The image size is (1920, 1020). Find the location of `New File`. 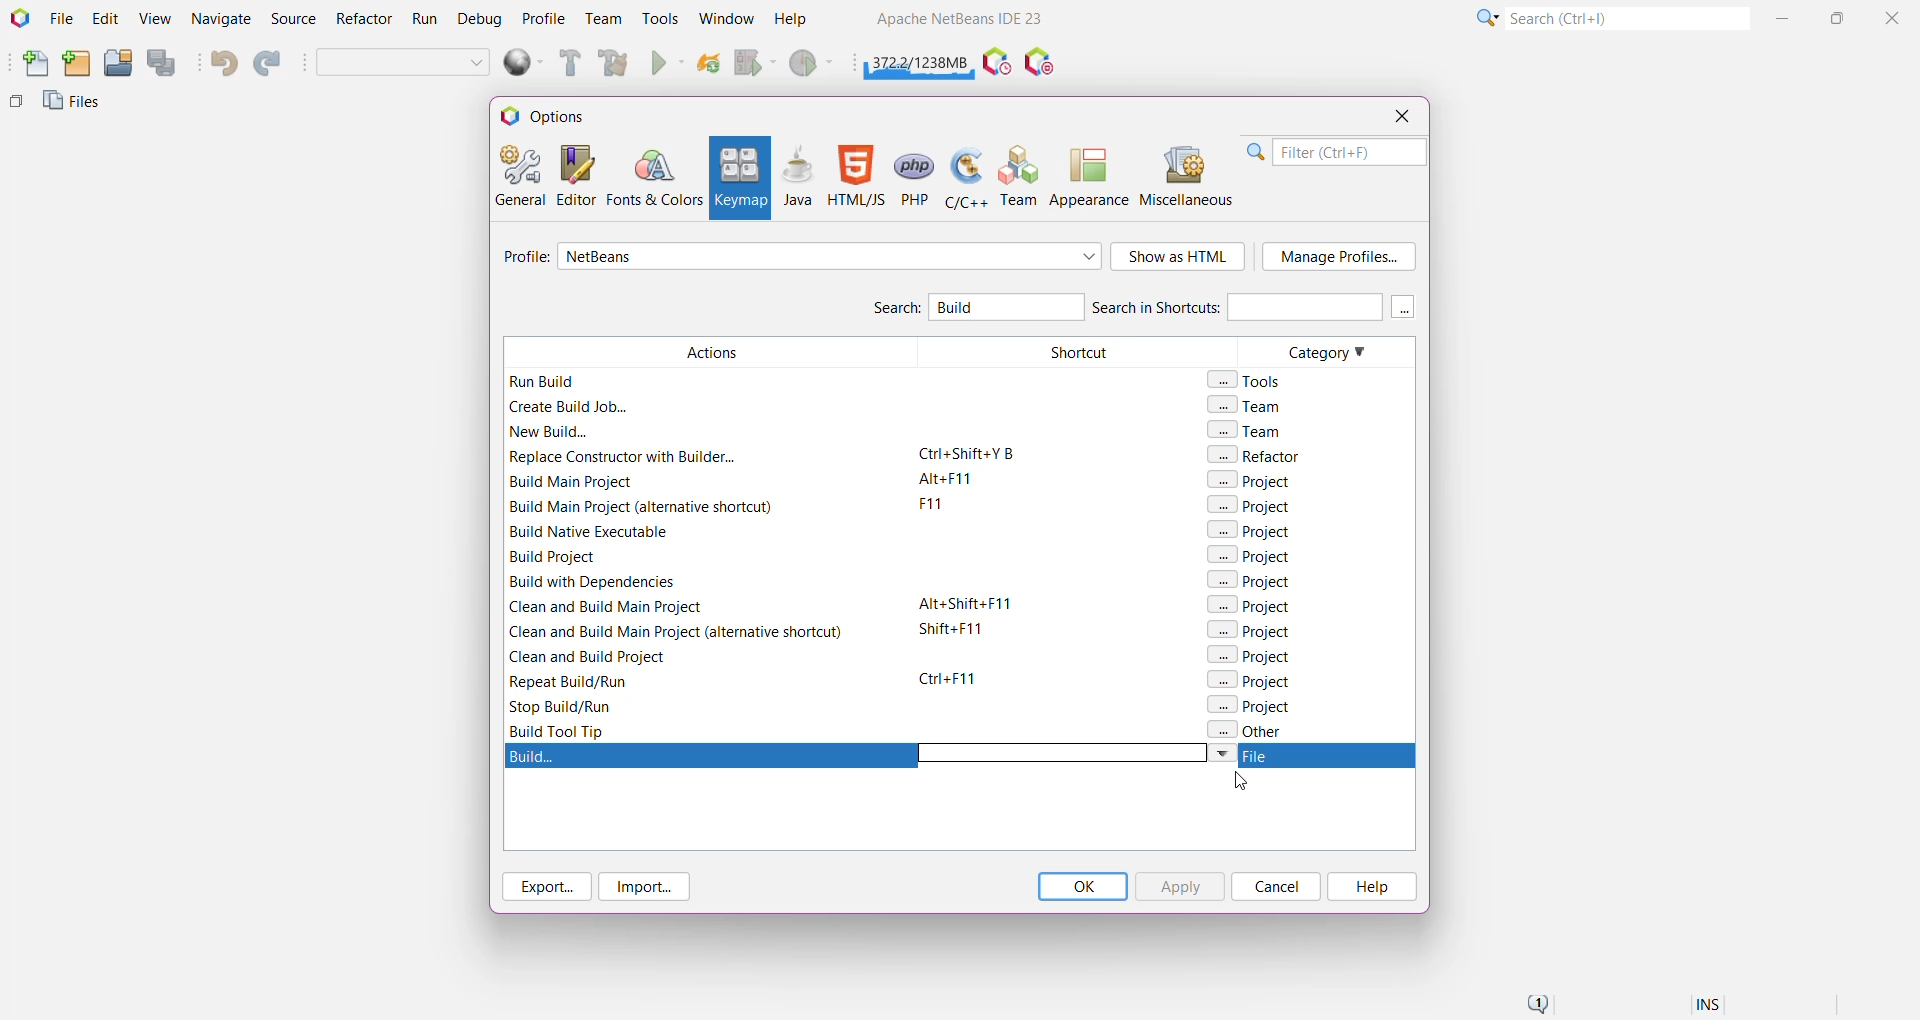

New File is located at coordinates (31, 65).